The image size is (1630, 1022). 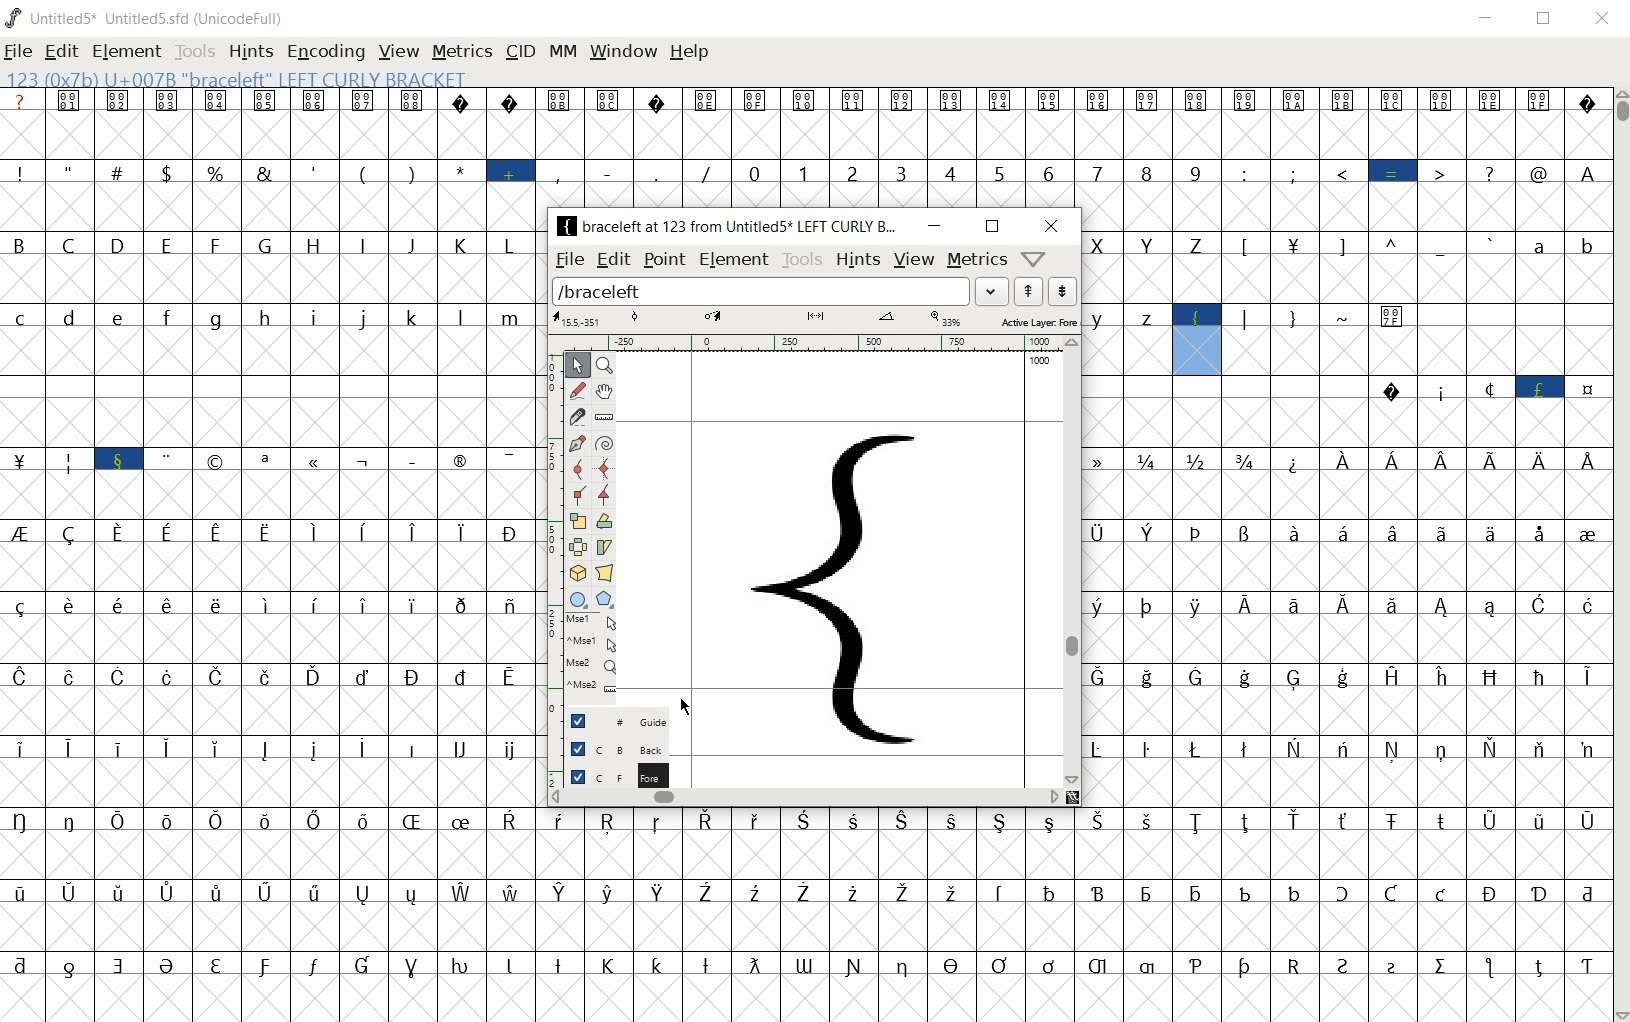 I want to click on change whether spiro is active or not, so click(x=605, y=442).